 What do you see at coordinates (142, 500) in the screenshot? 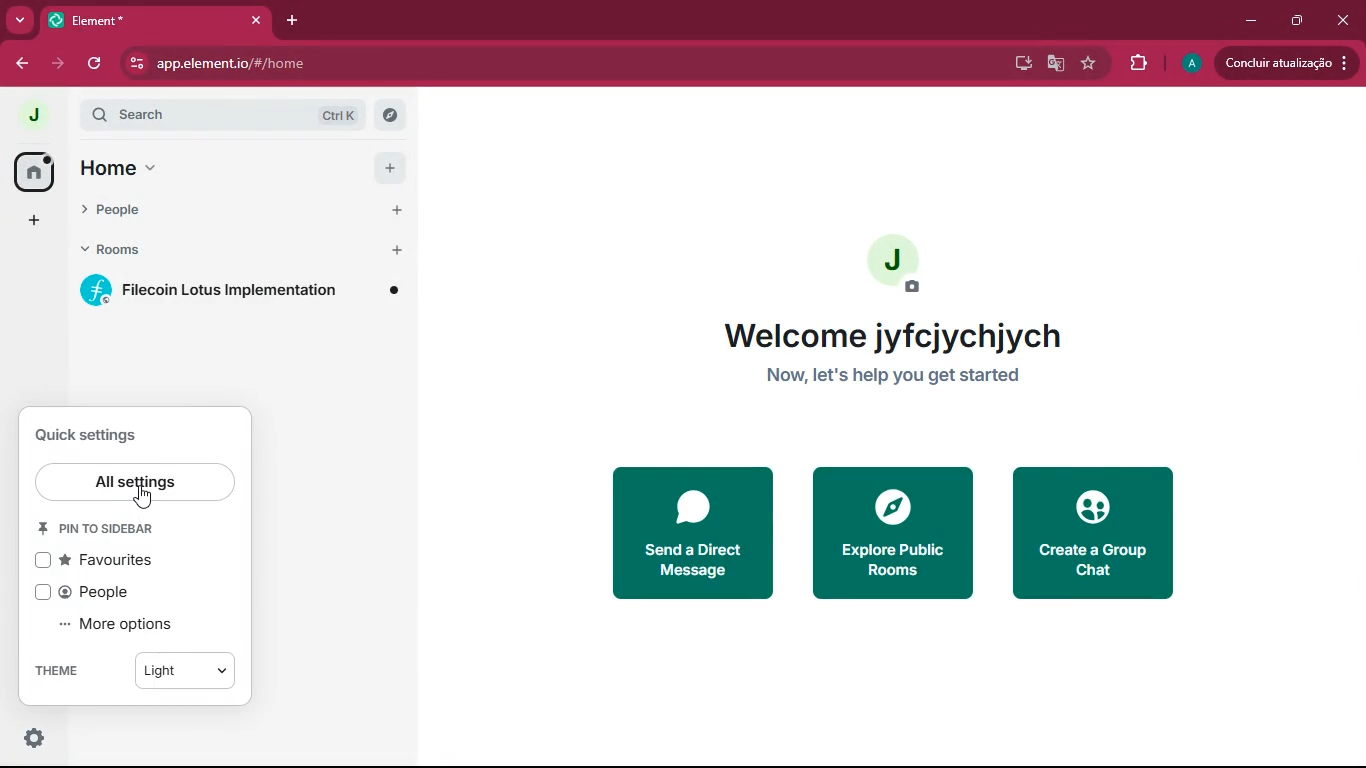
I see `cursor` at bounding box center [142, 500].